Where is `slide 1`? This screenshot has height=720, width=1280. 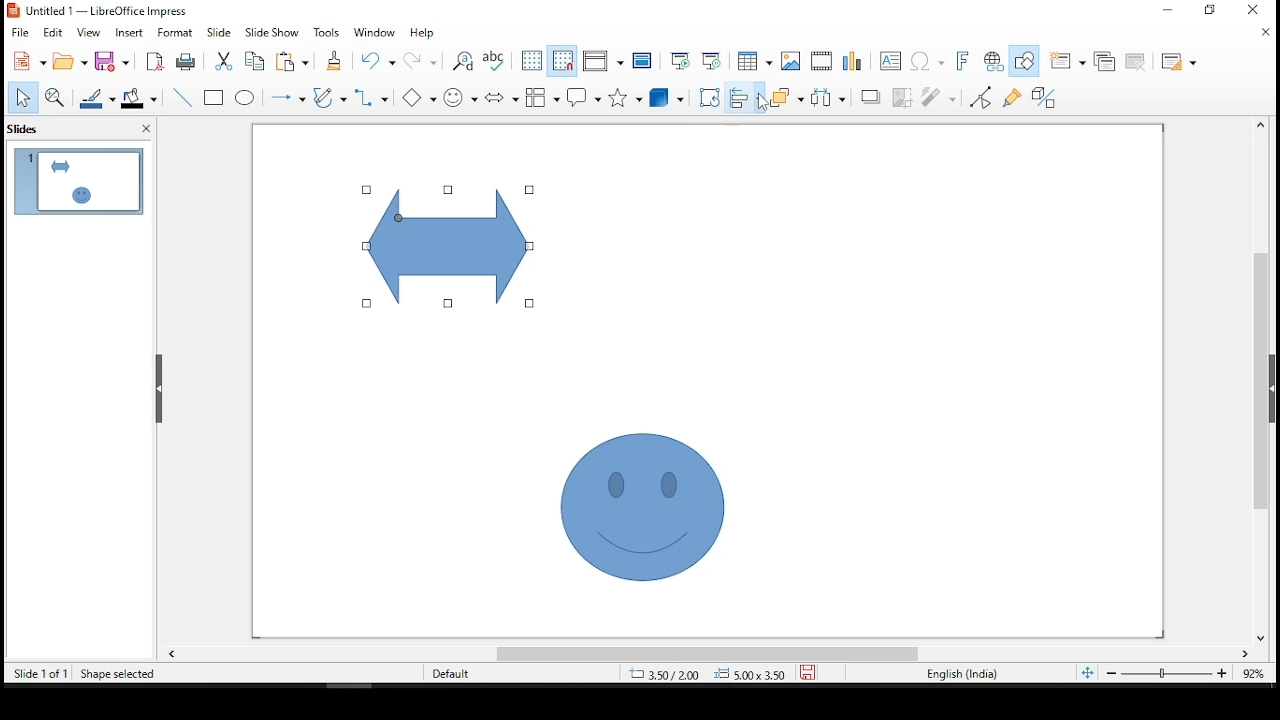
slide 1 is located at coordinates (79, 181).